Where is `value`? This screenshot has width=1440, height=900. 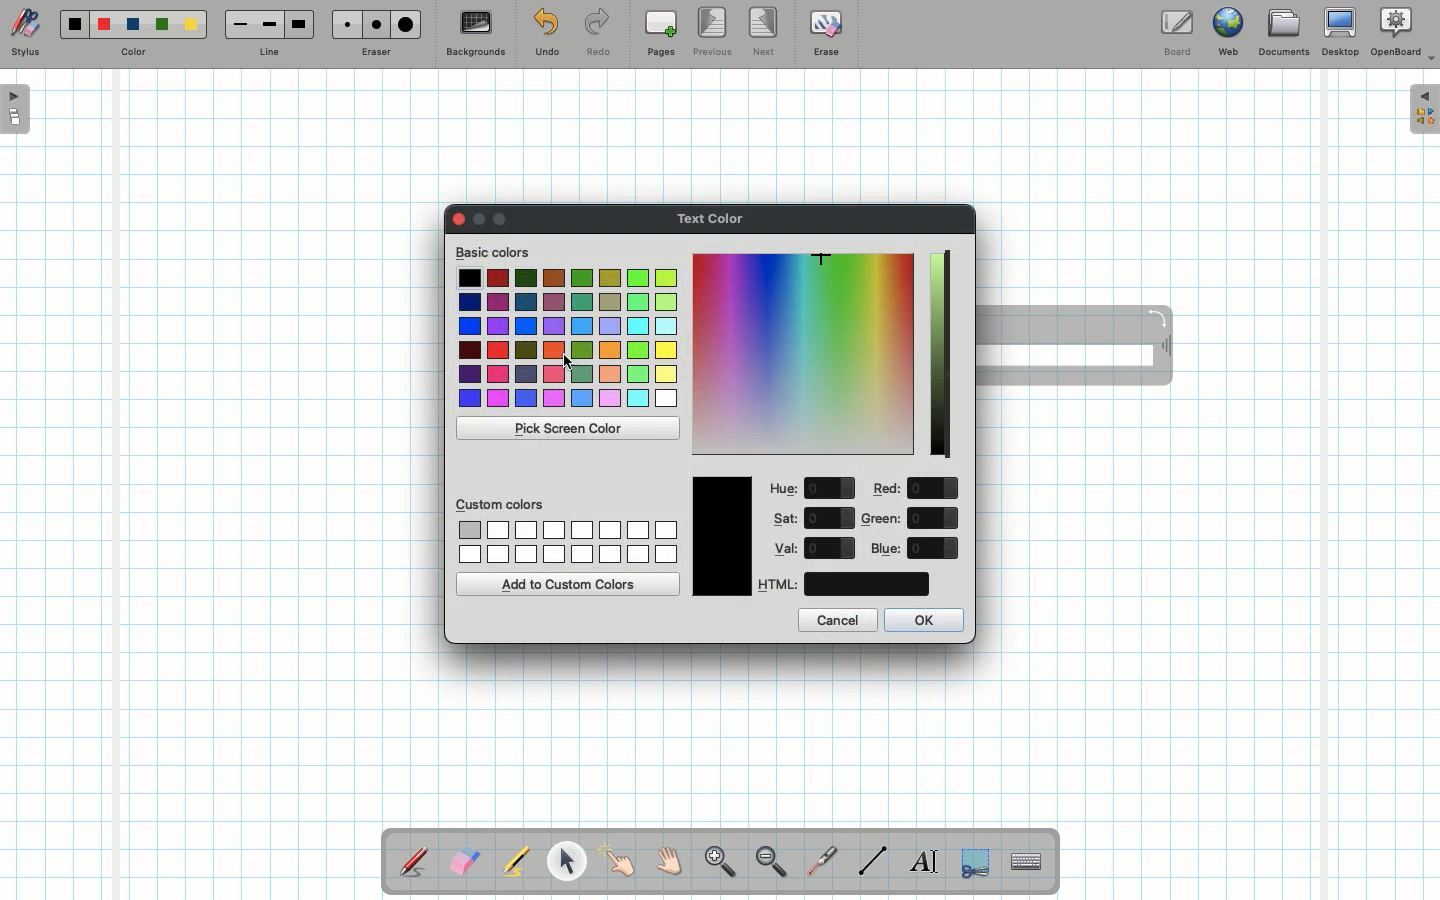
value is located at coordinates (934, 489).